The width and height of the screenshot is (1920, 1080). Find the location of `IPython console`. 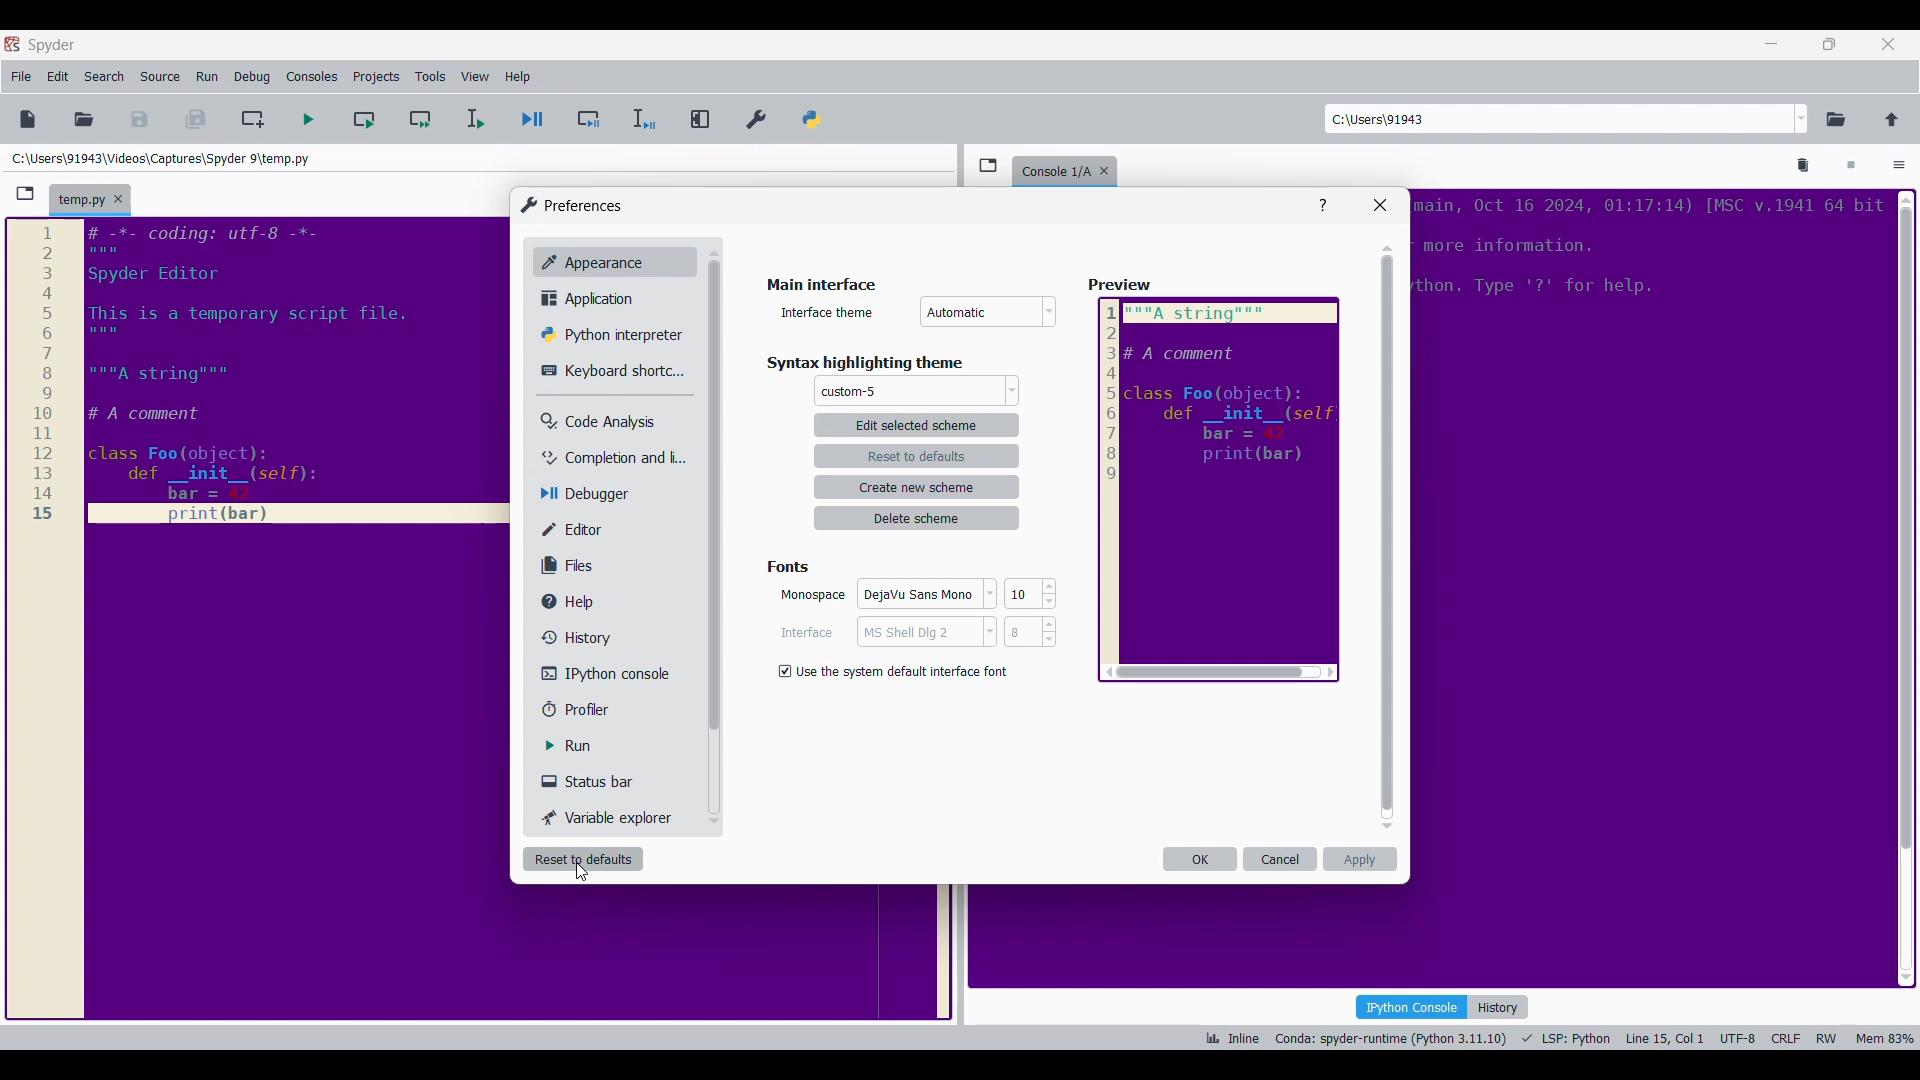

IPython console is located at coordinates (1411, 1007).